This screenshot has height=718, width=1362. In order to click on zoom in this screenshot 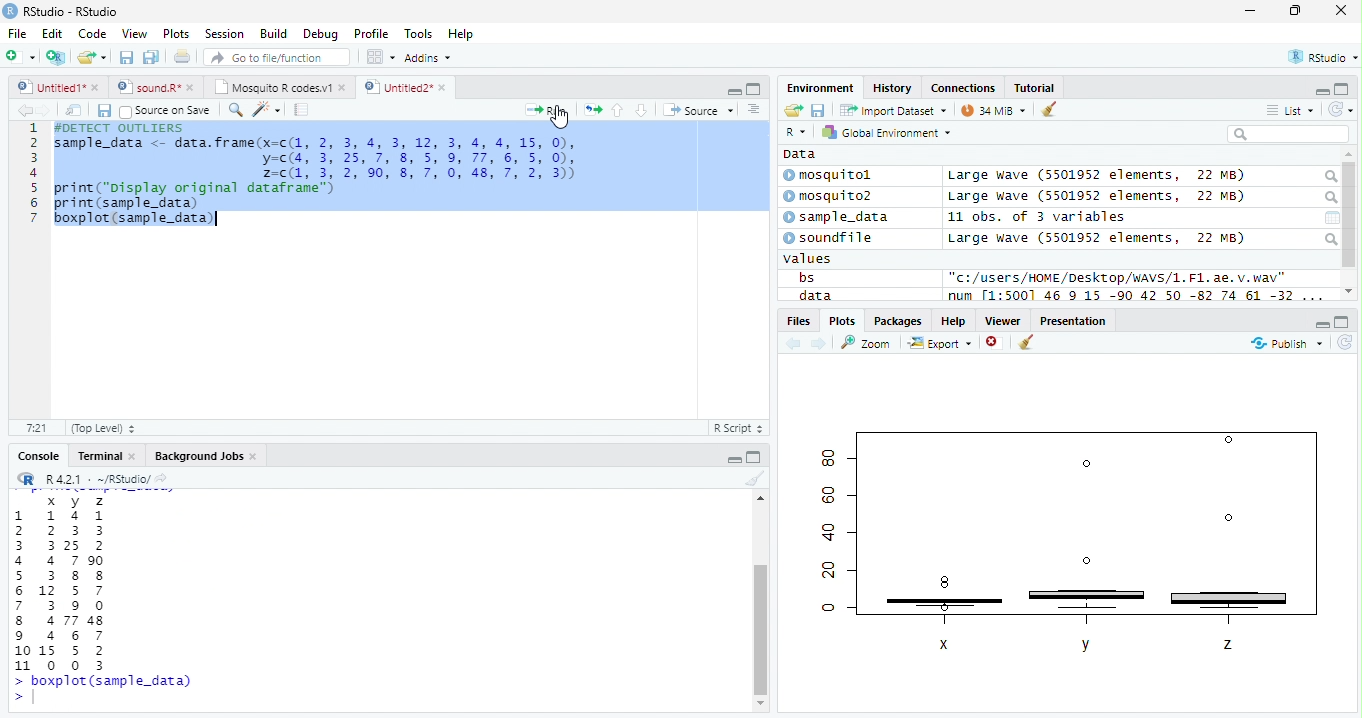, I will do `click(866, 342)`.